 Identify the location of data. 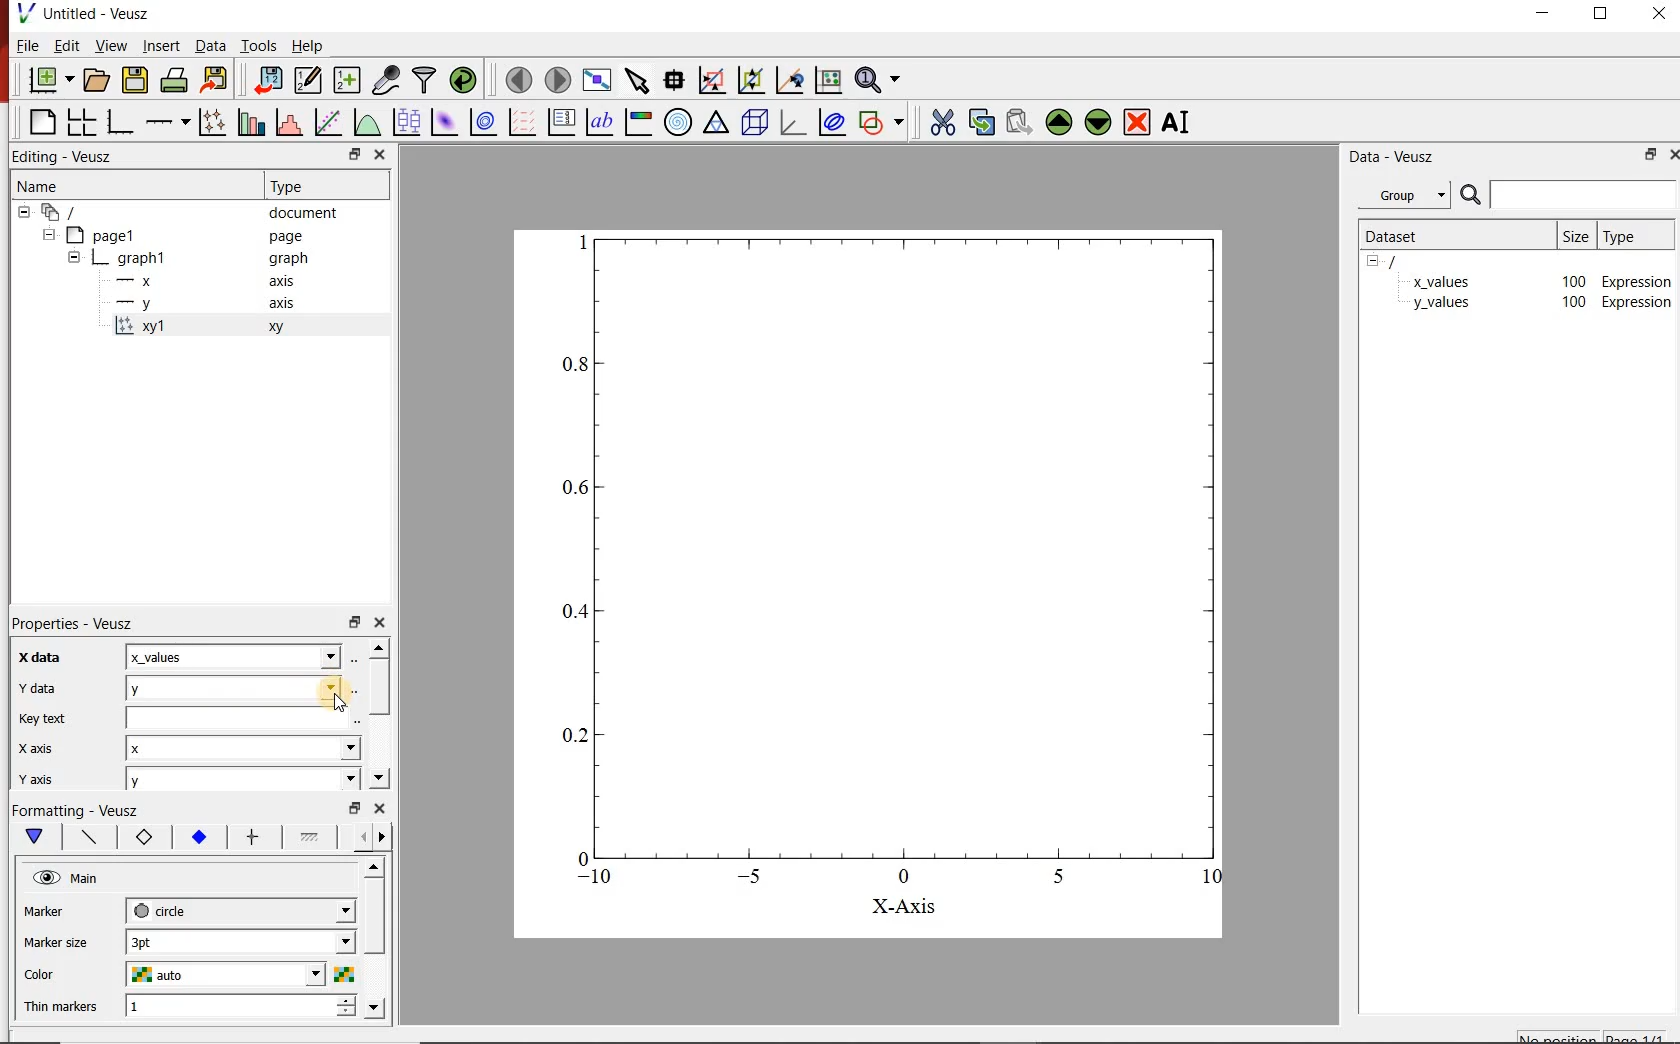
(210, 45).